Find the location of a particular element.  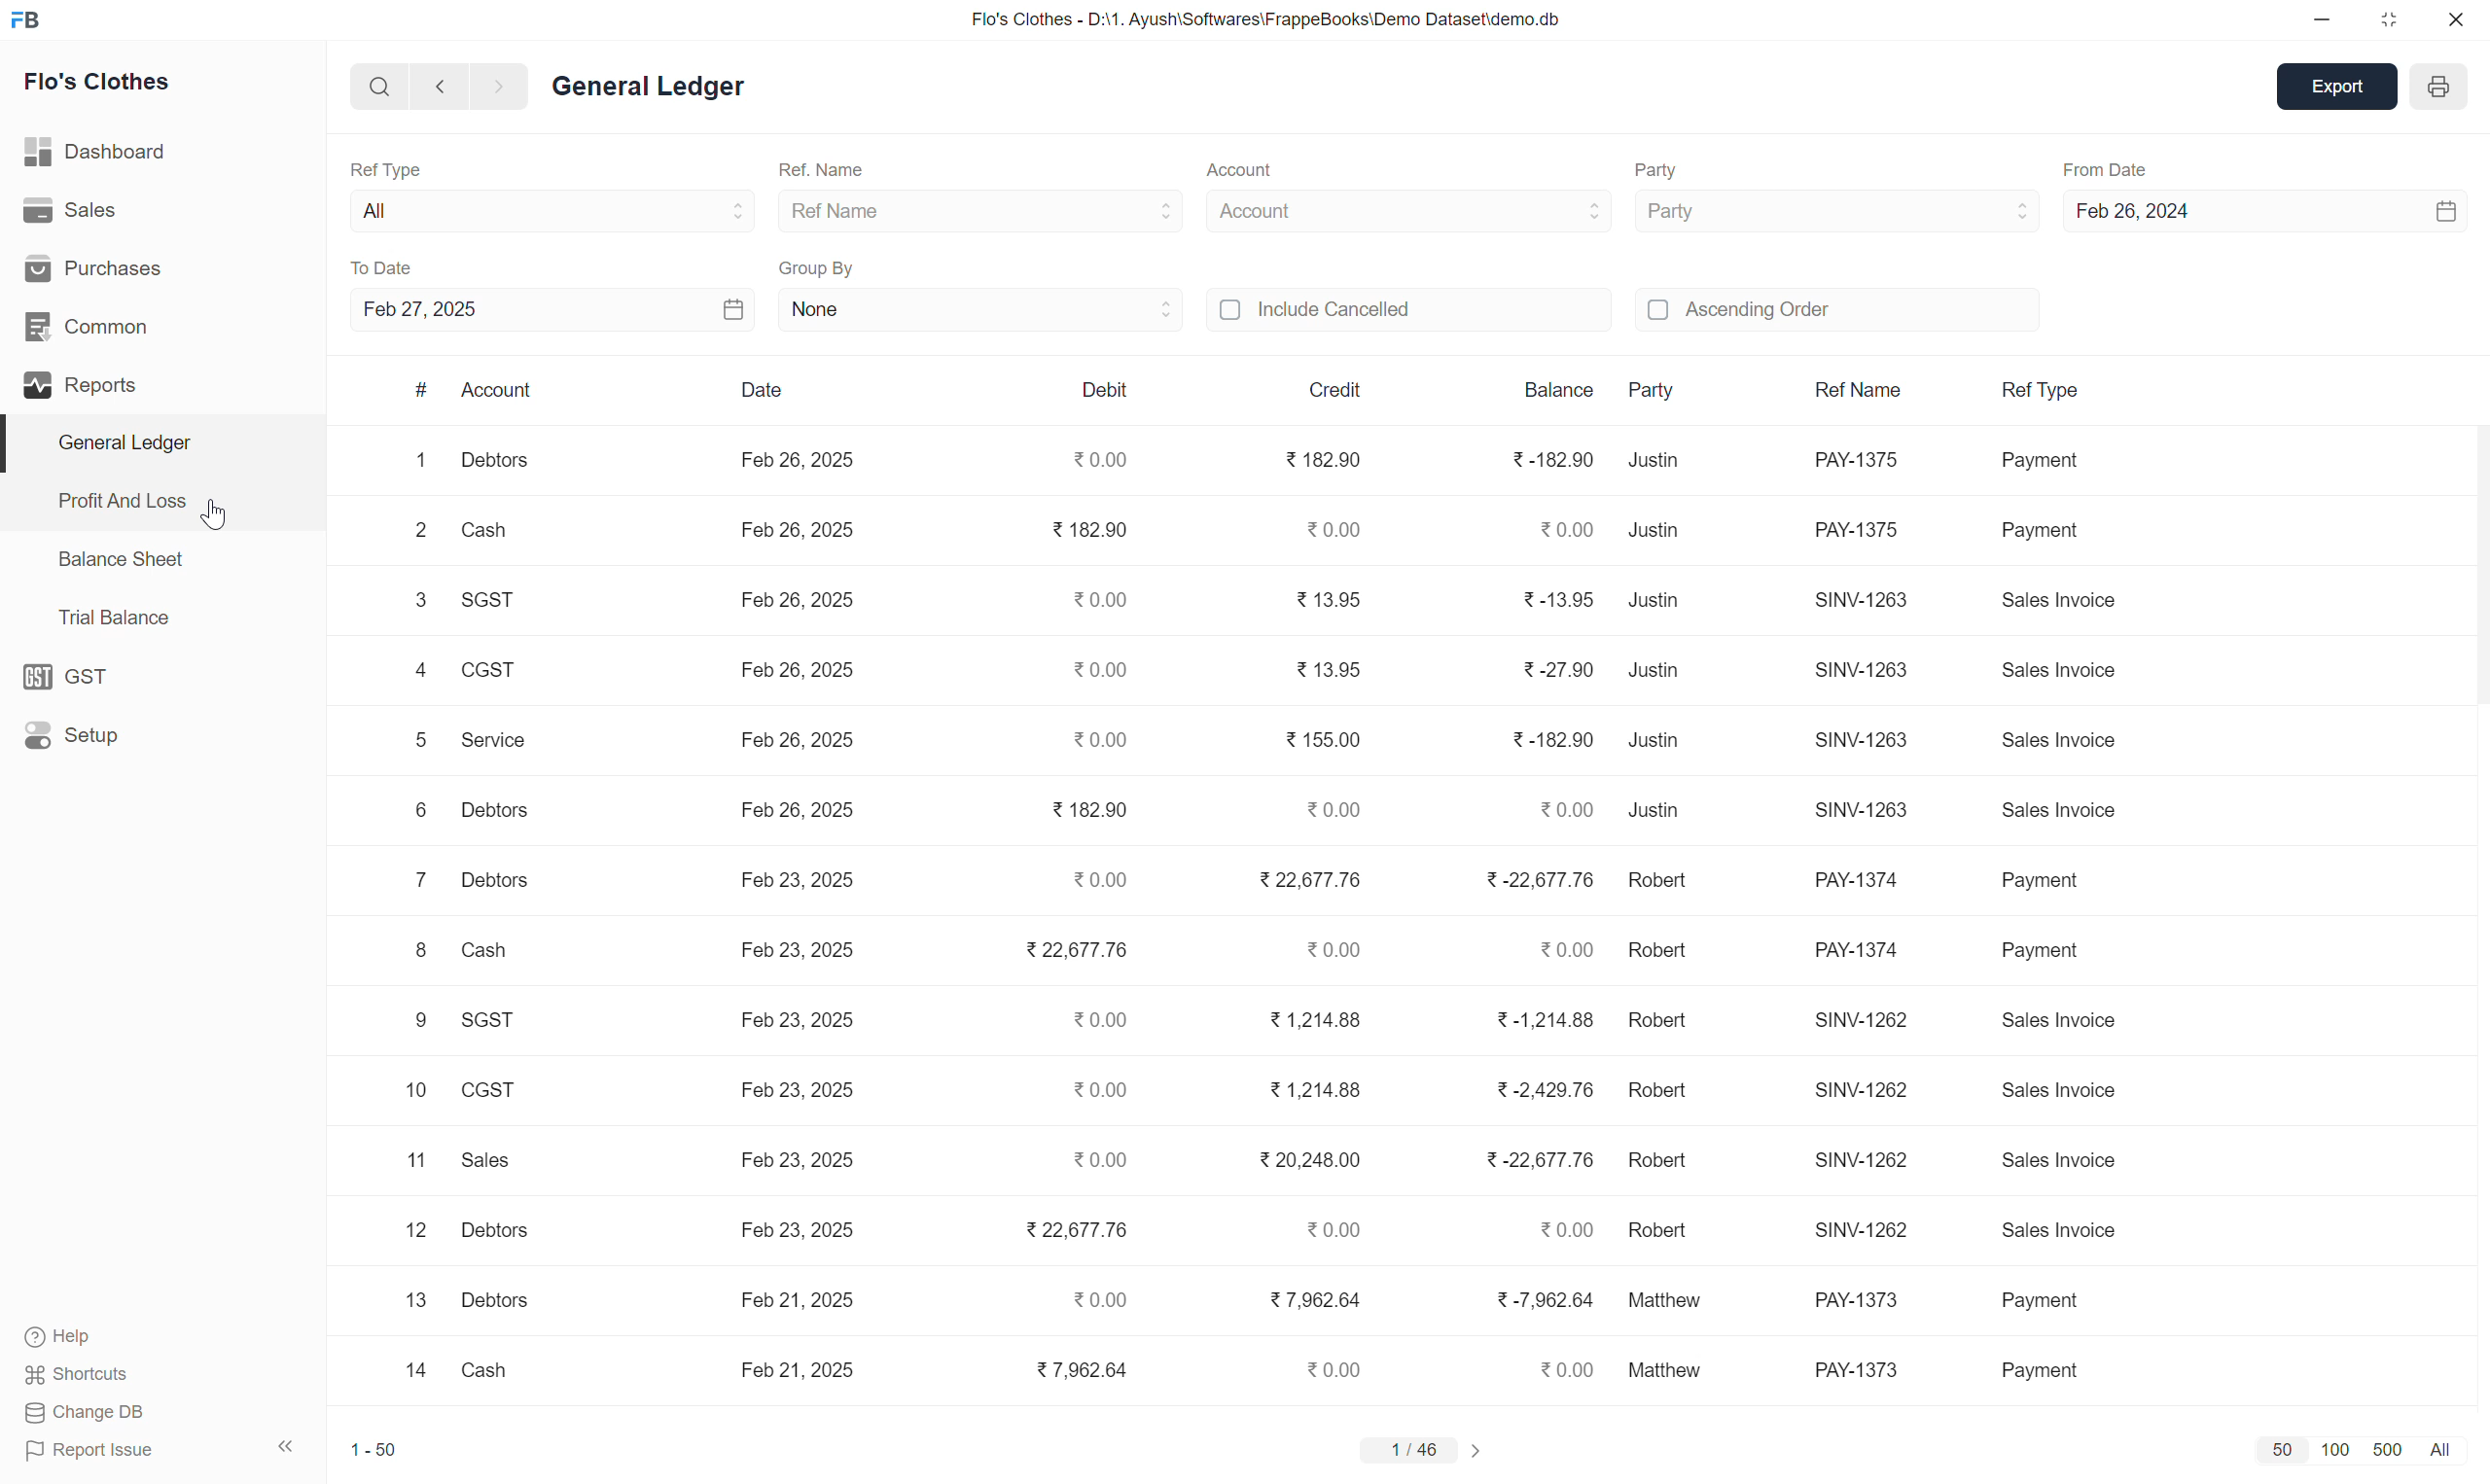

₹13.95 is located at coordinates (1321, 603).